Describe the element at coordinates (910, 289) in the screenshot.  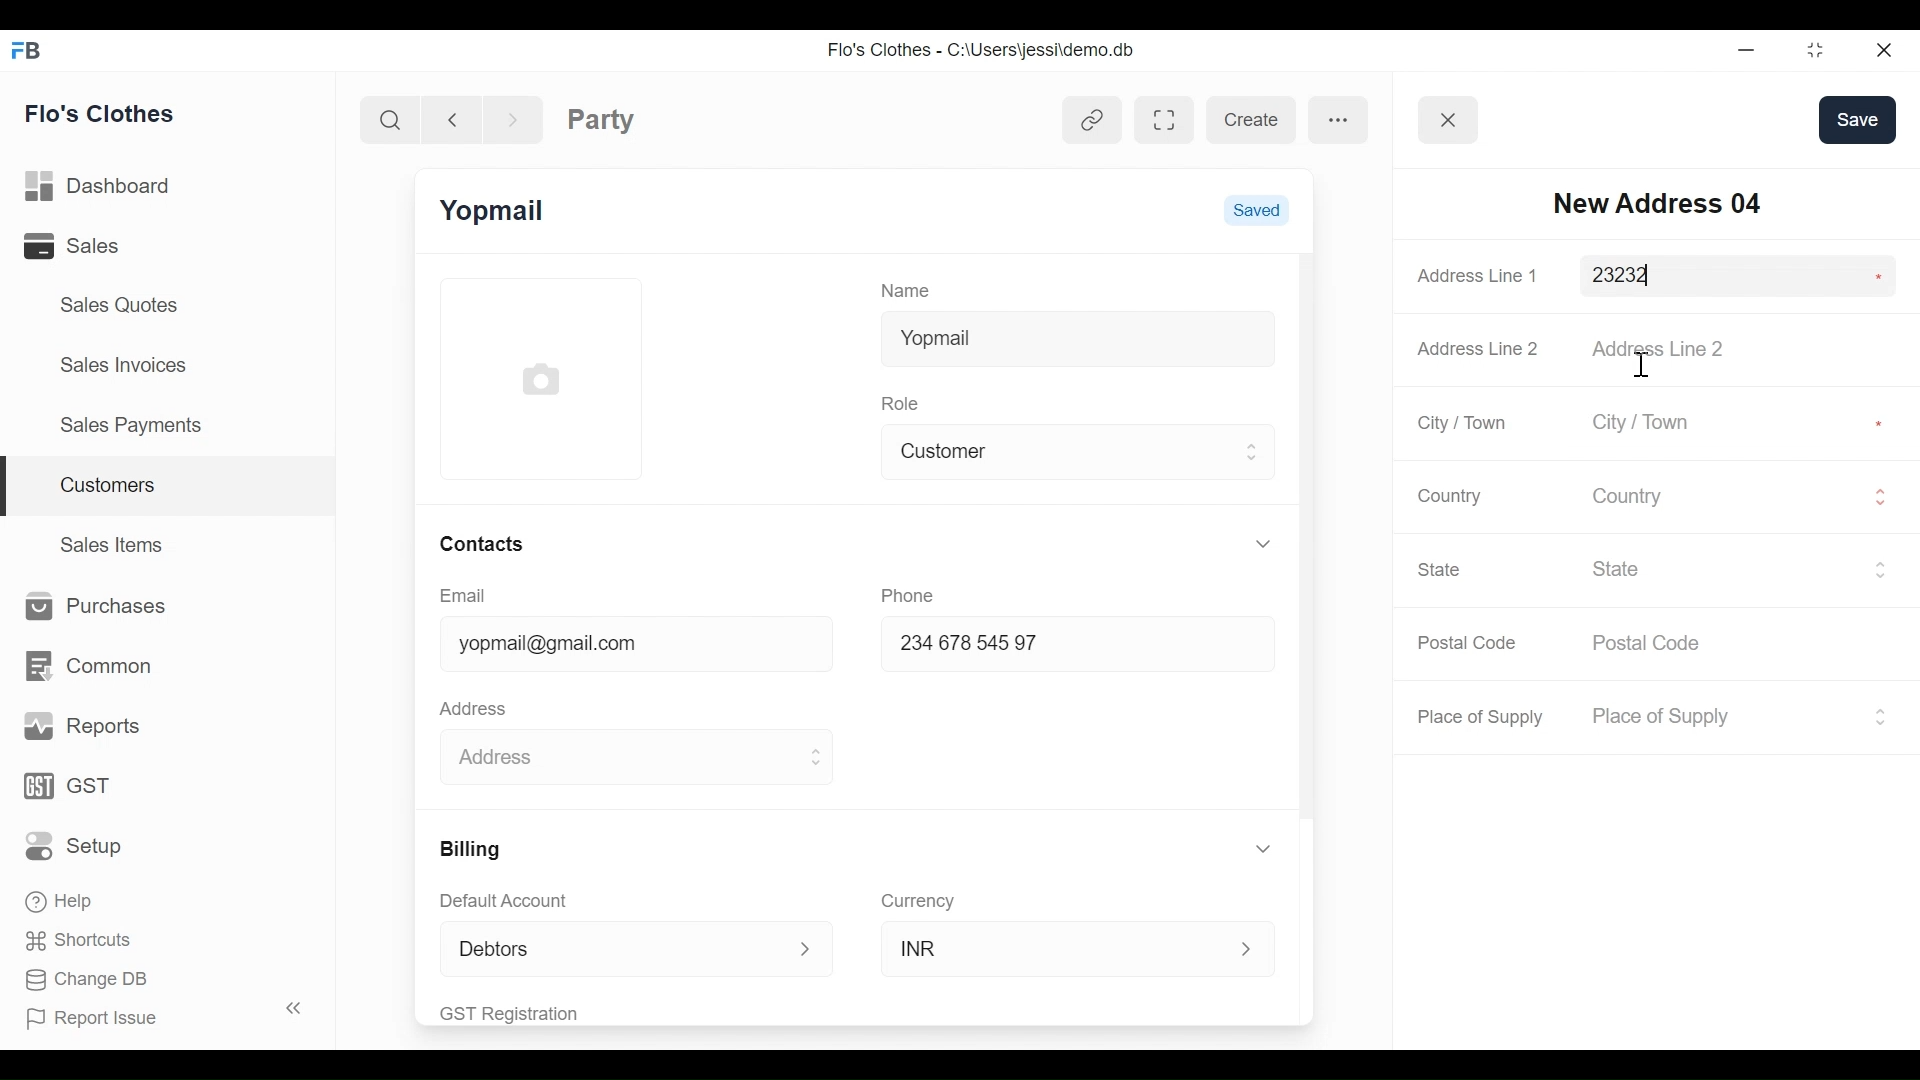
I see `Name` at that location.